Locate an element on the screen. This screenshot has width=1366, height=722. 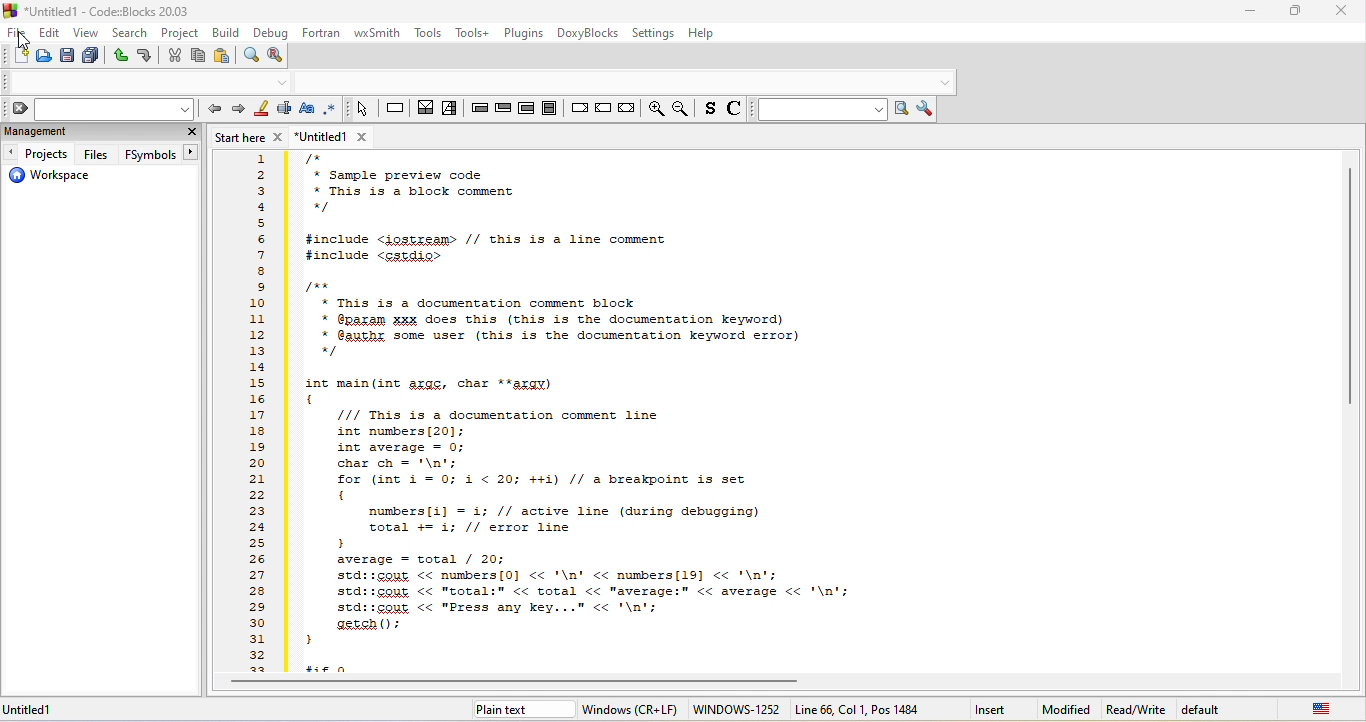
untitled 1 is located at coordinates (40, 710).